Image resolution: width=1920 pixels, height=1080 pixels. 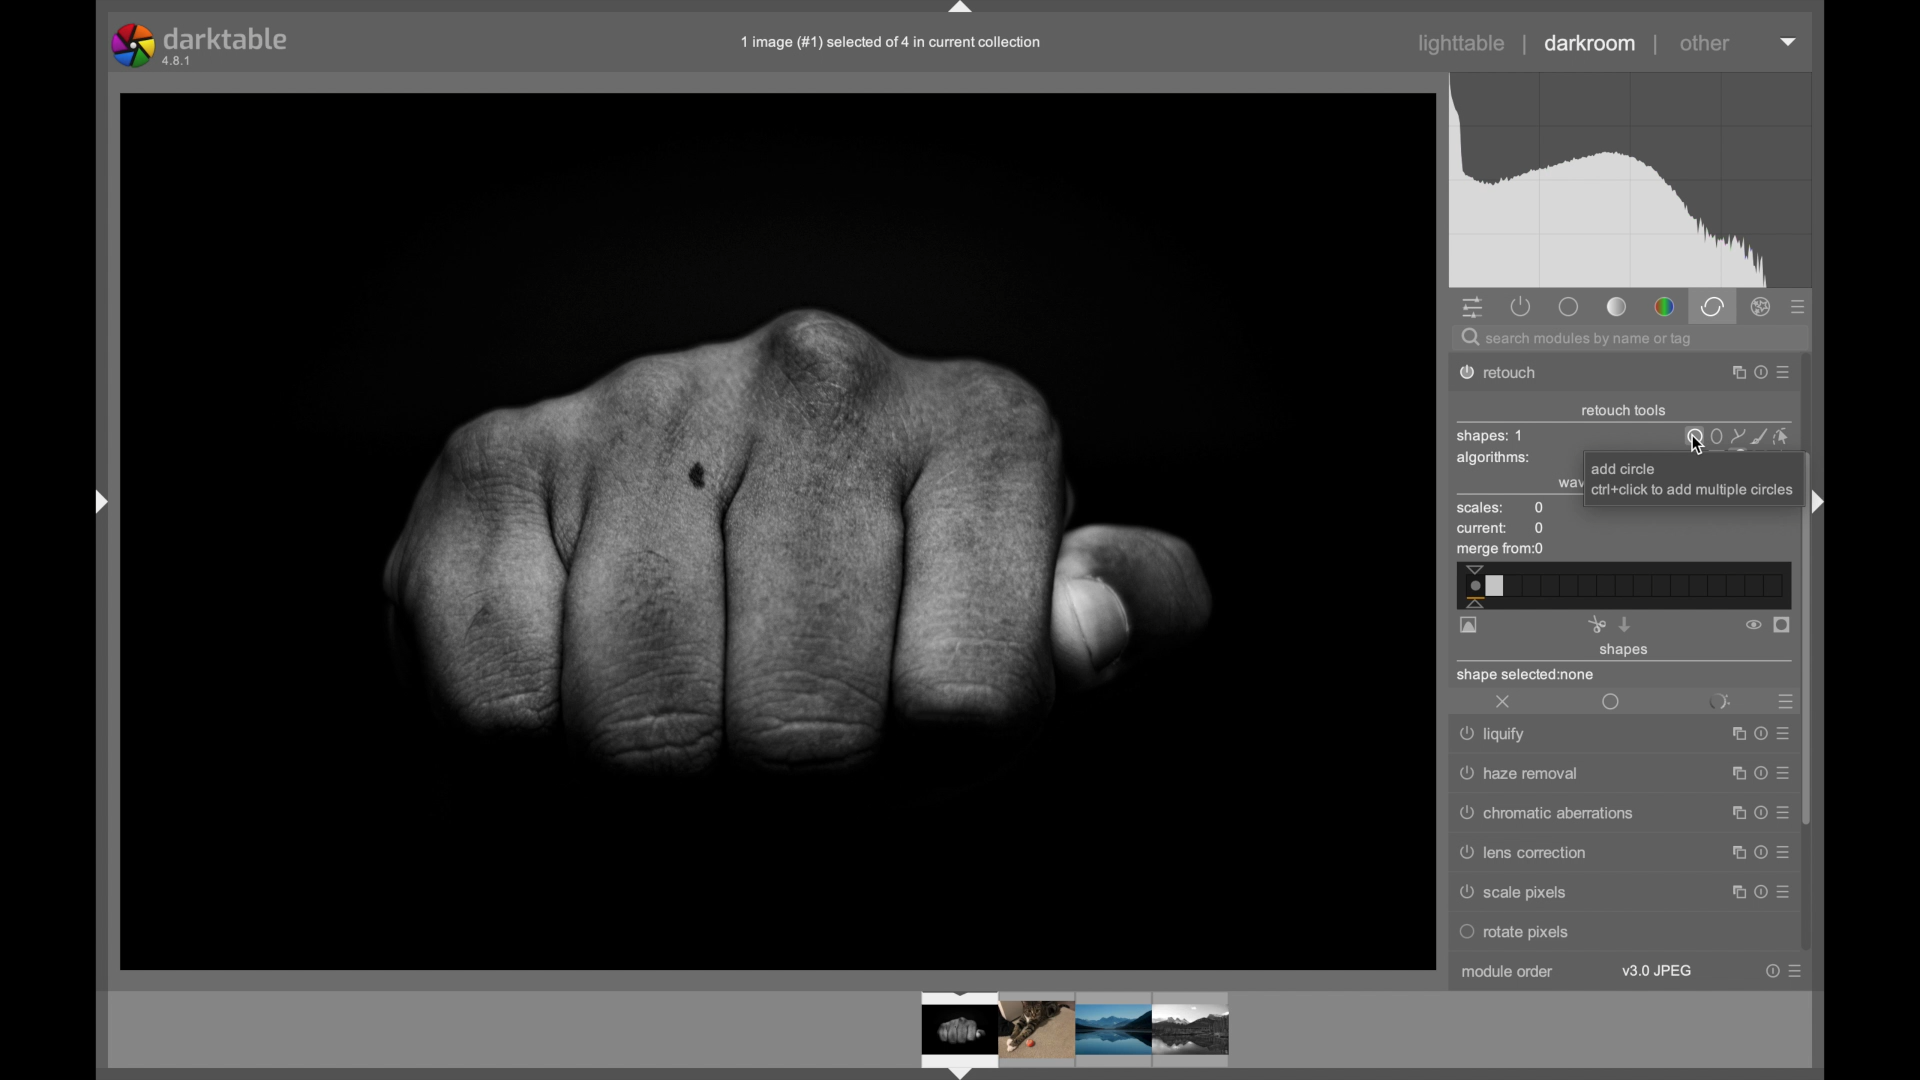 I want to click on show active modules only, so click(x=1522, y=306).